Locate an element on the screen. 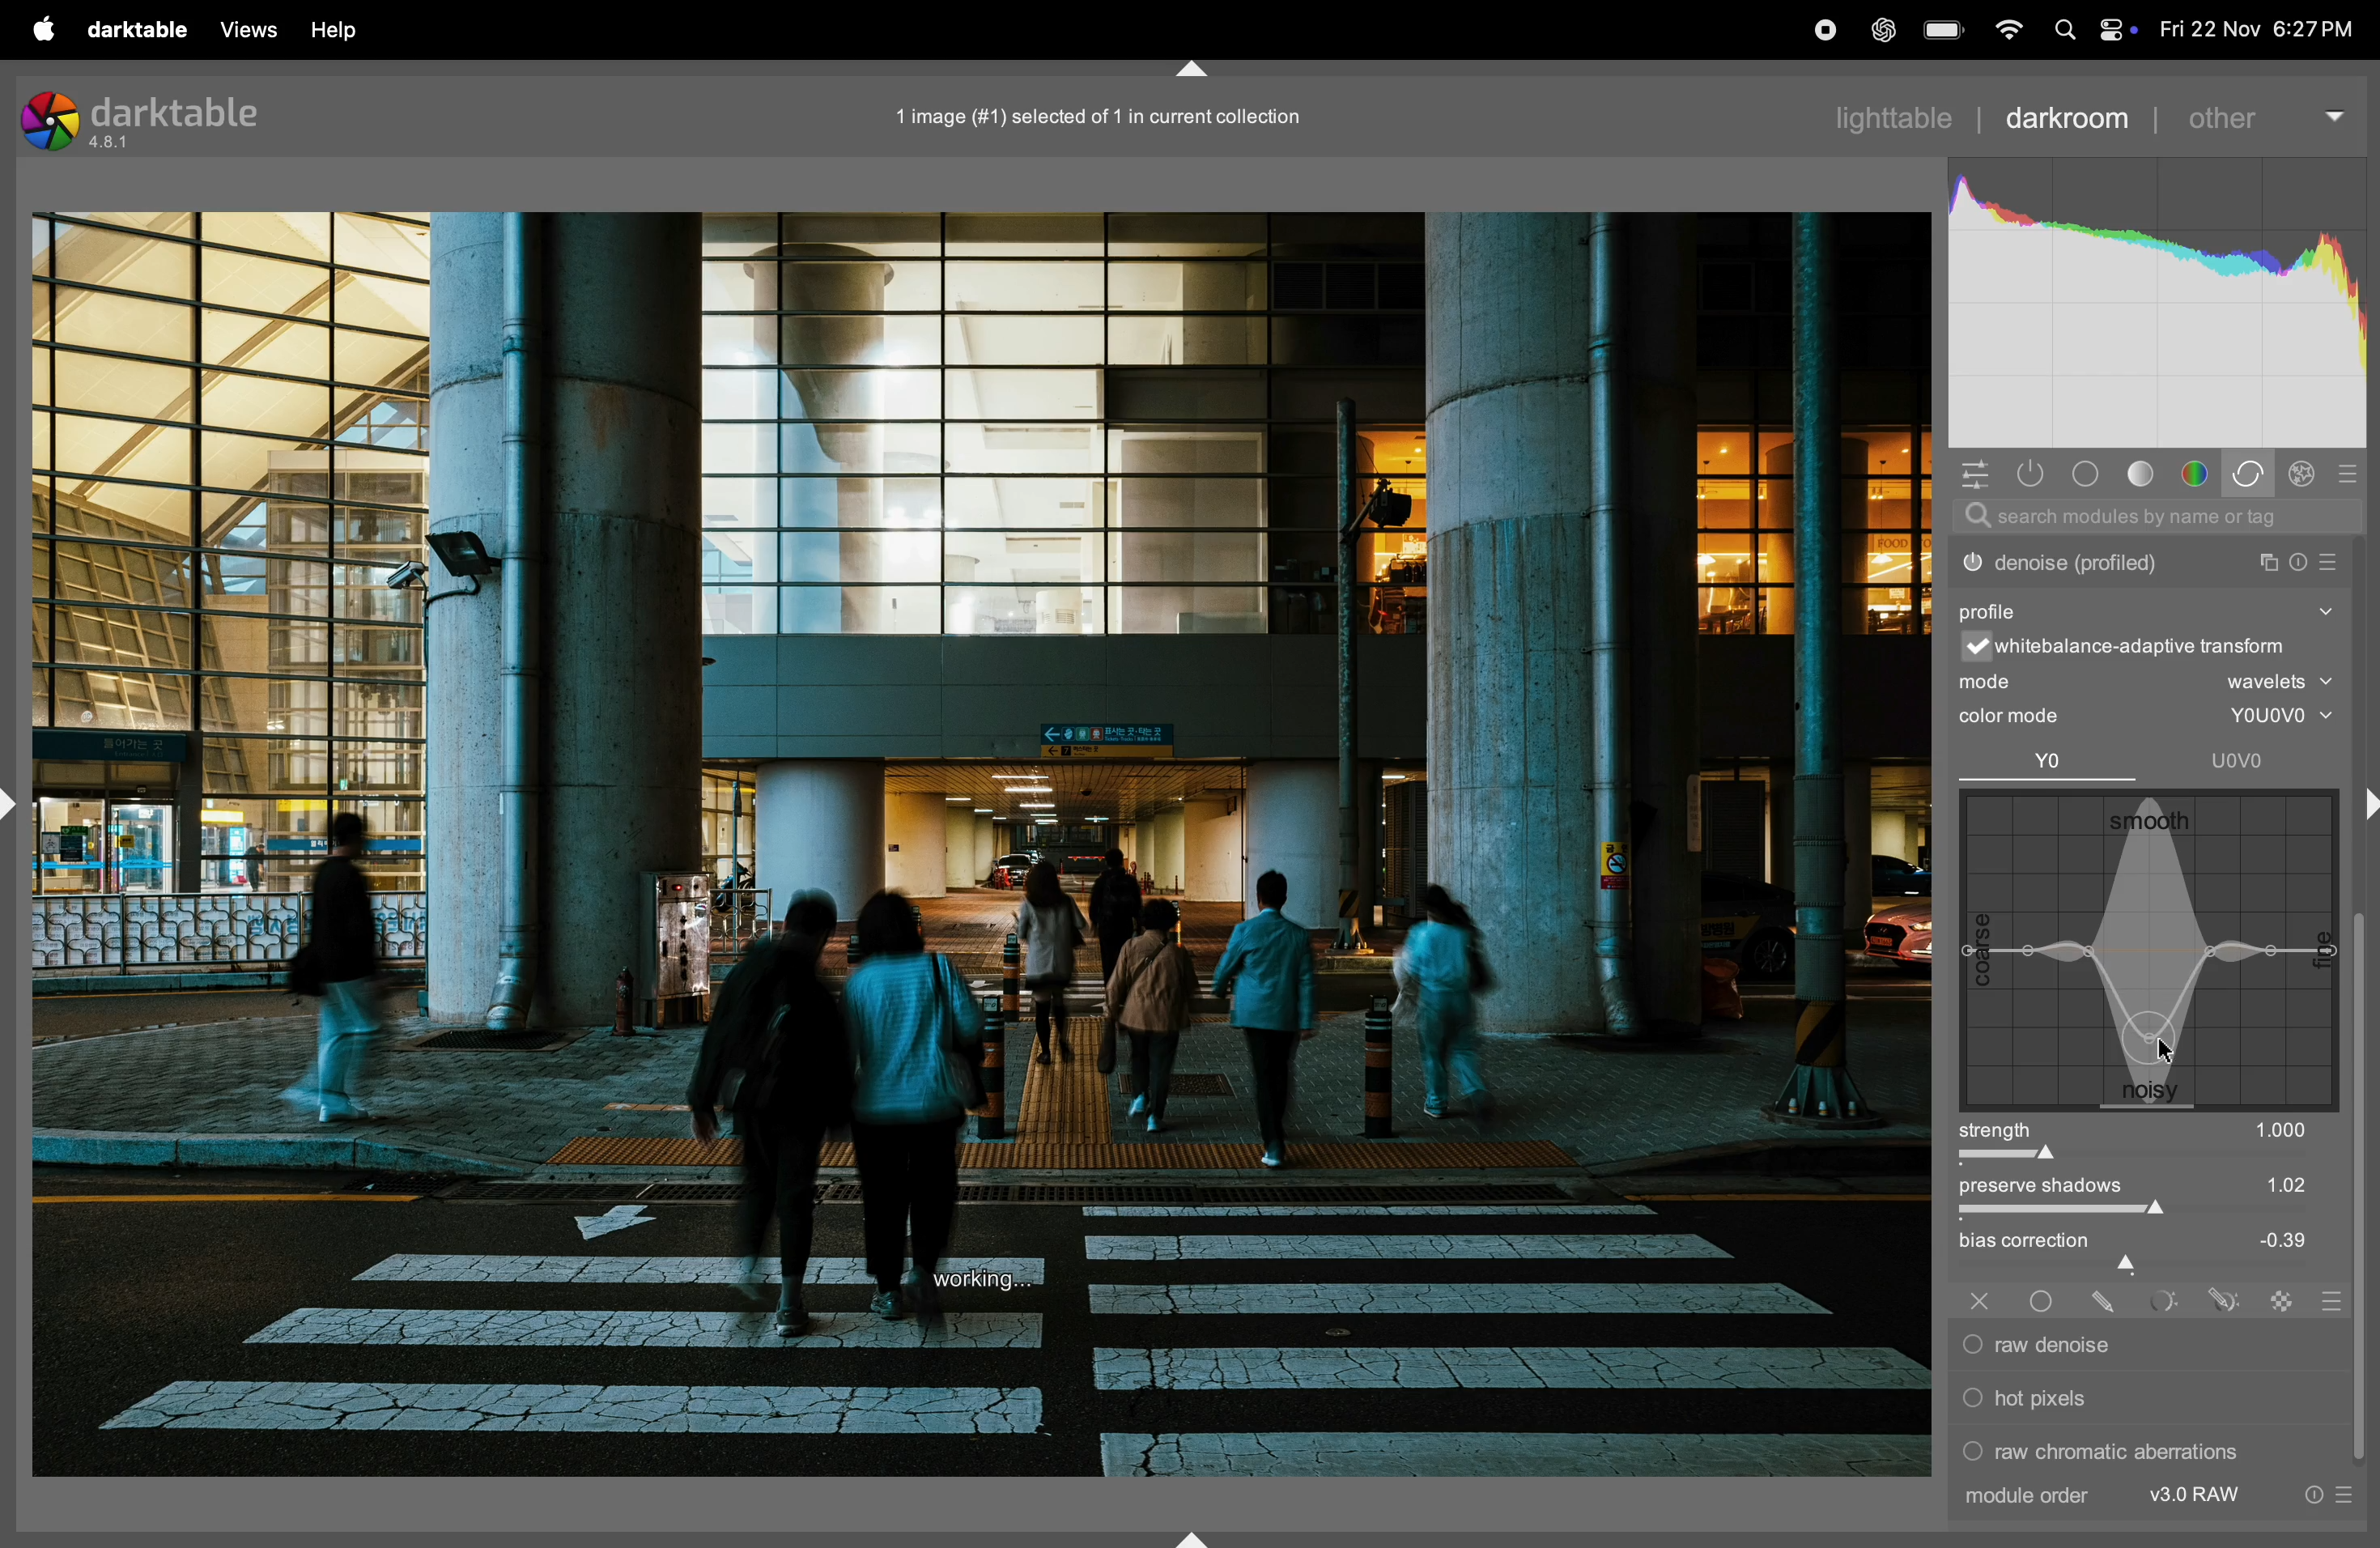 The image size is (2380, 1548). other is located at coordinates (2260, 115).